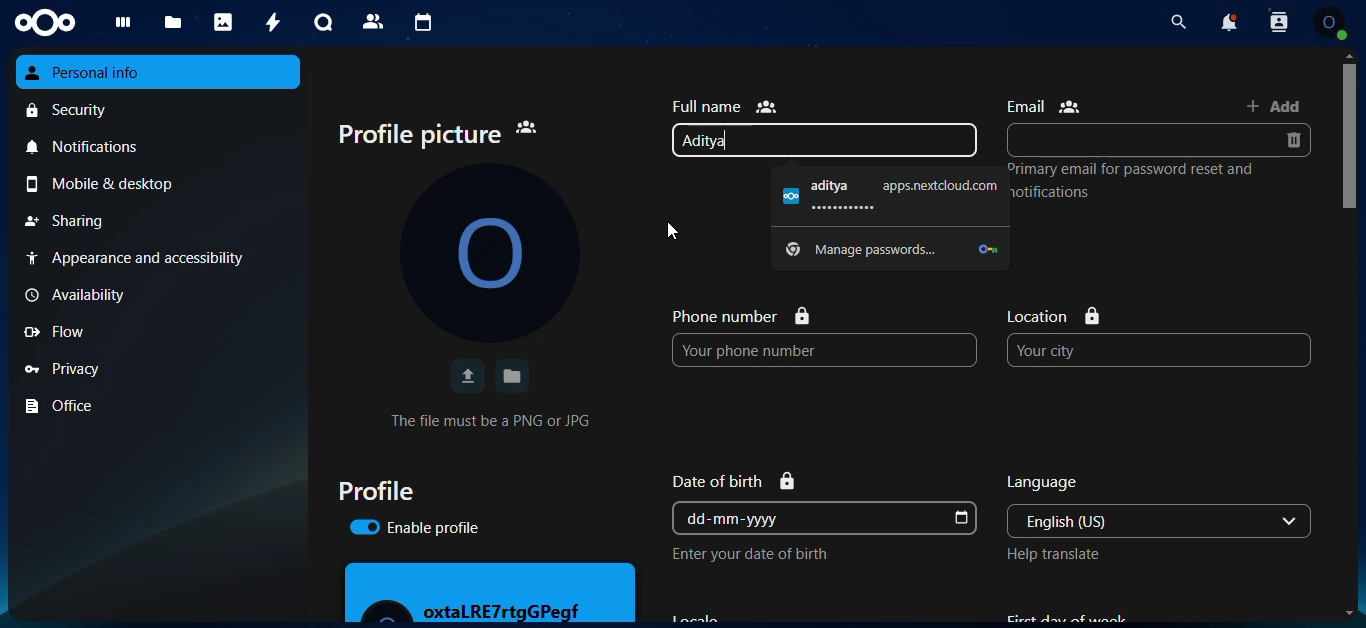 This screenshot has width=1366, height=628. Describe the element at coordinates (1349, 55) in the screenshot. I see `scroll up` at that location.